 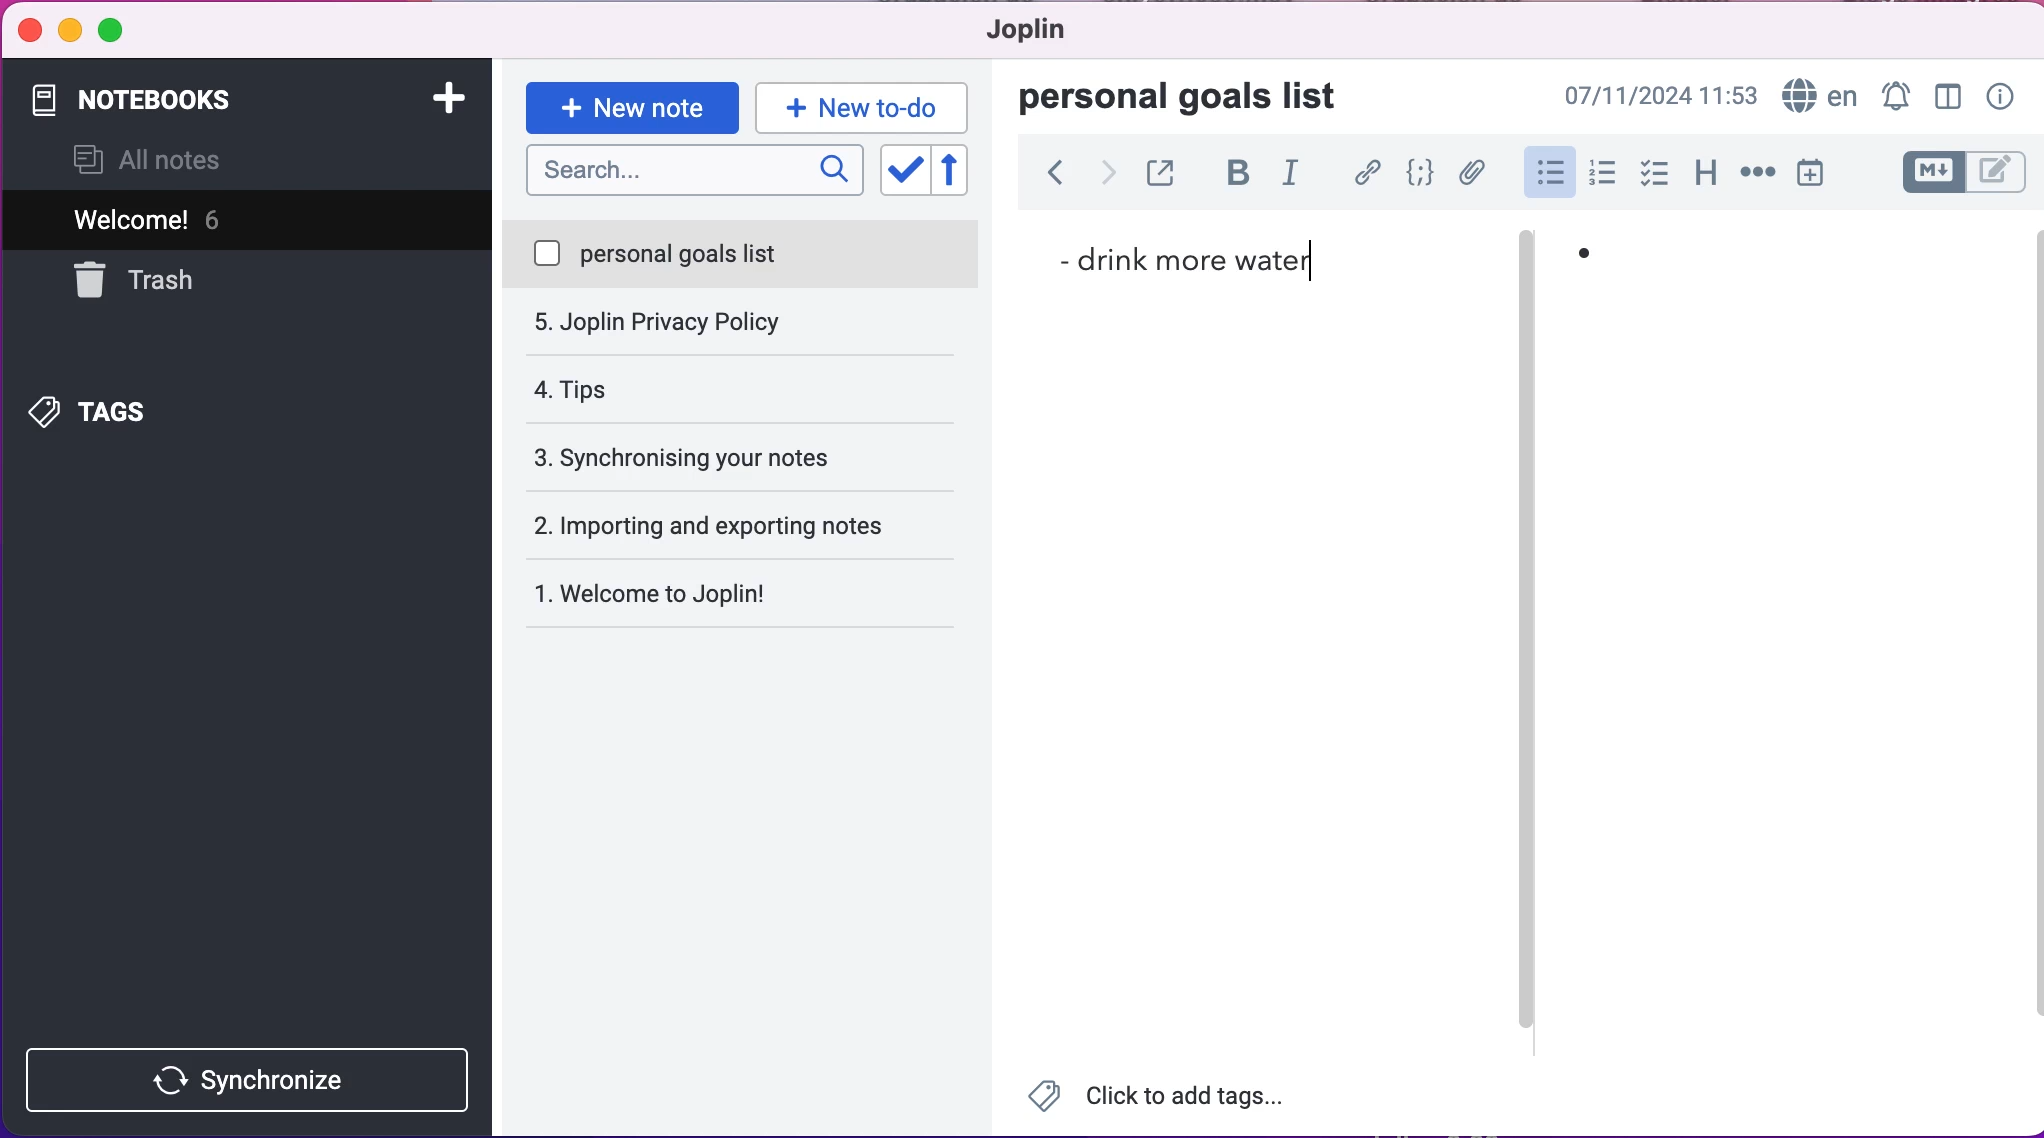 What do you see at coordinates (869, 106) in the screenshot?
I see `new to-do` at bounding box center [869, 106].